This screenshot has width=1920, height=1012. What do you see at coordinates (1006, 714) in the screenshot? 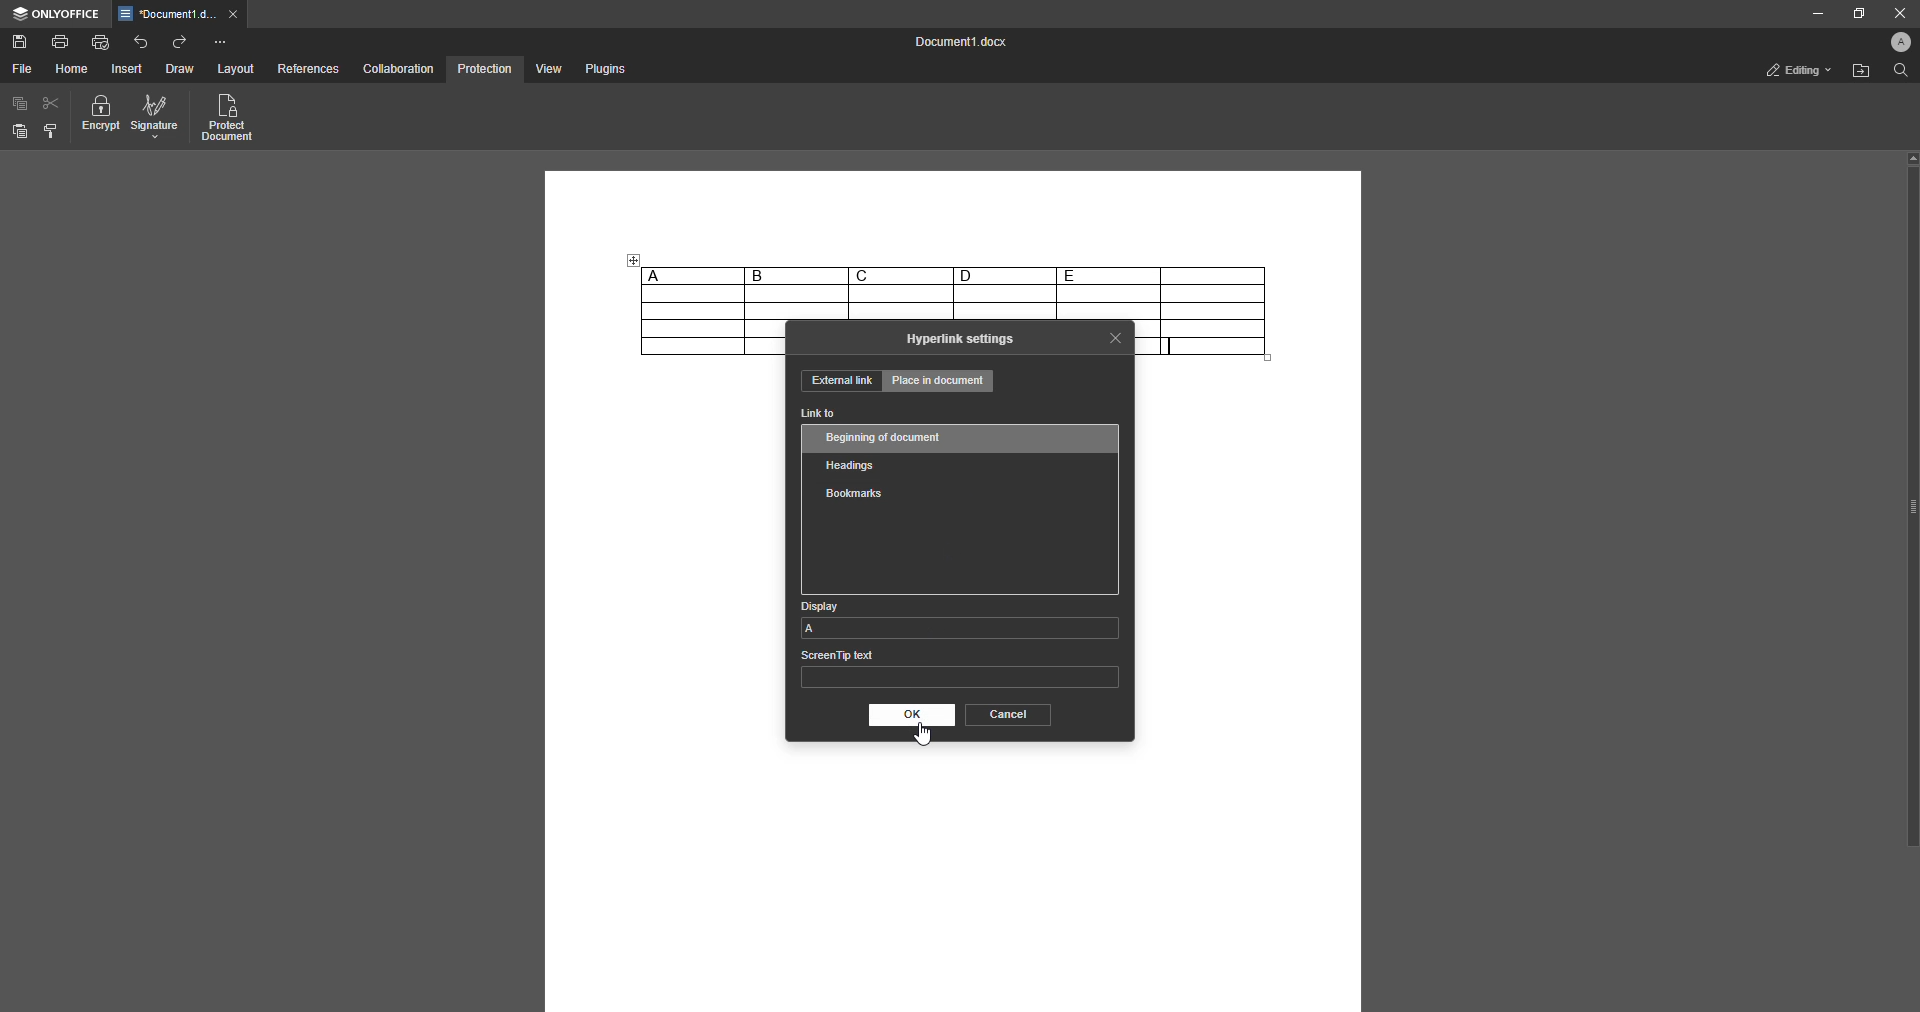
I see `Cancel` at bounding box center [1006, 714].